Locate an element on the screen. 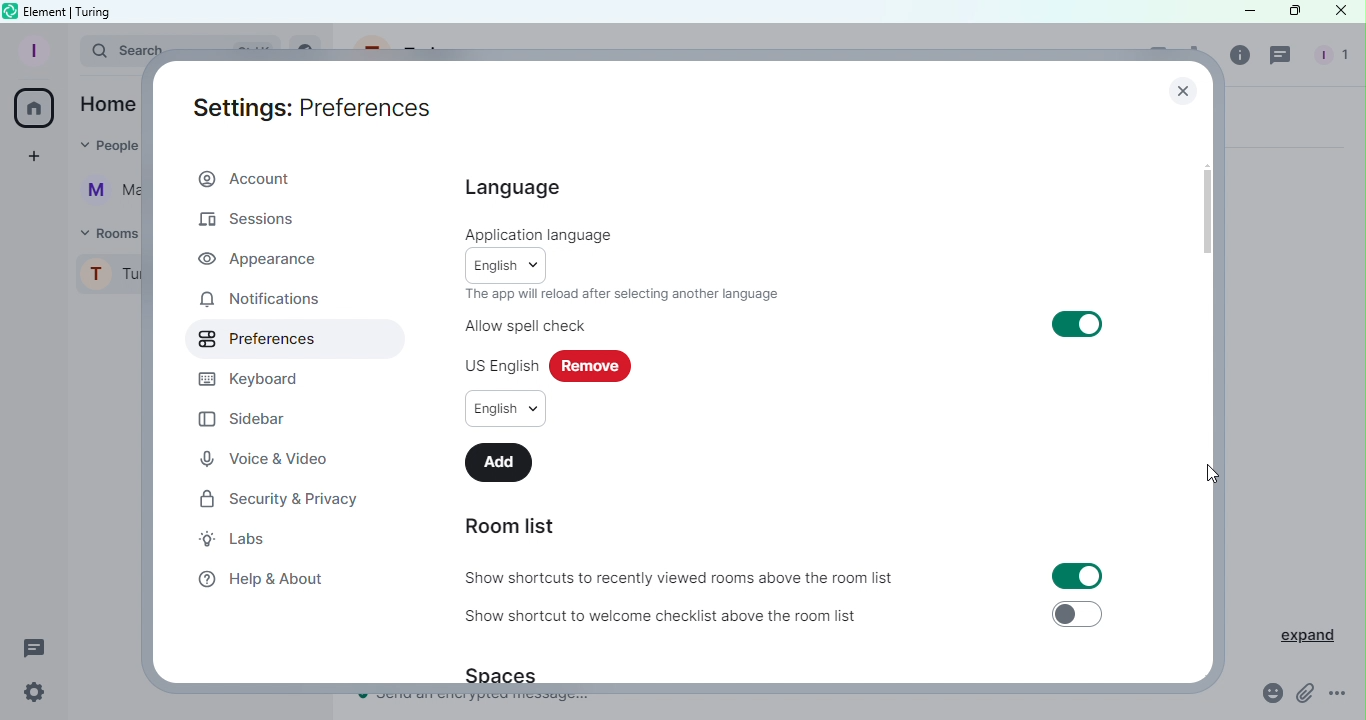 This screenshot has height=720, width=1366. Emoji is located at coordinates (1274, 694).